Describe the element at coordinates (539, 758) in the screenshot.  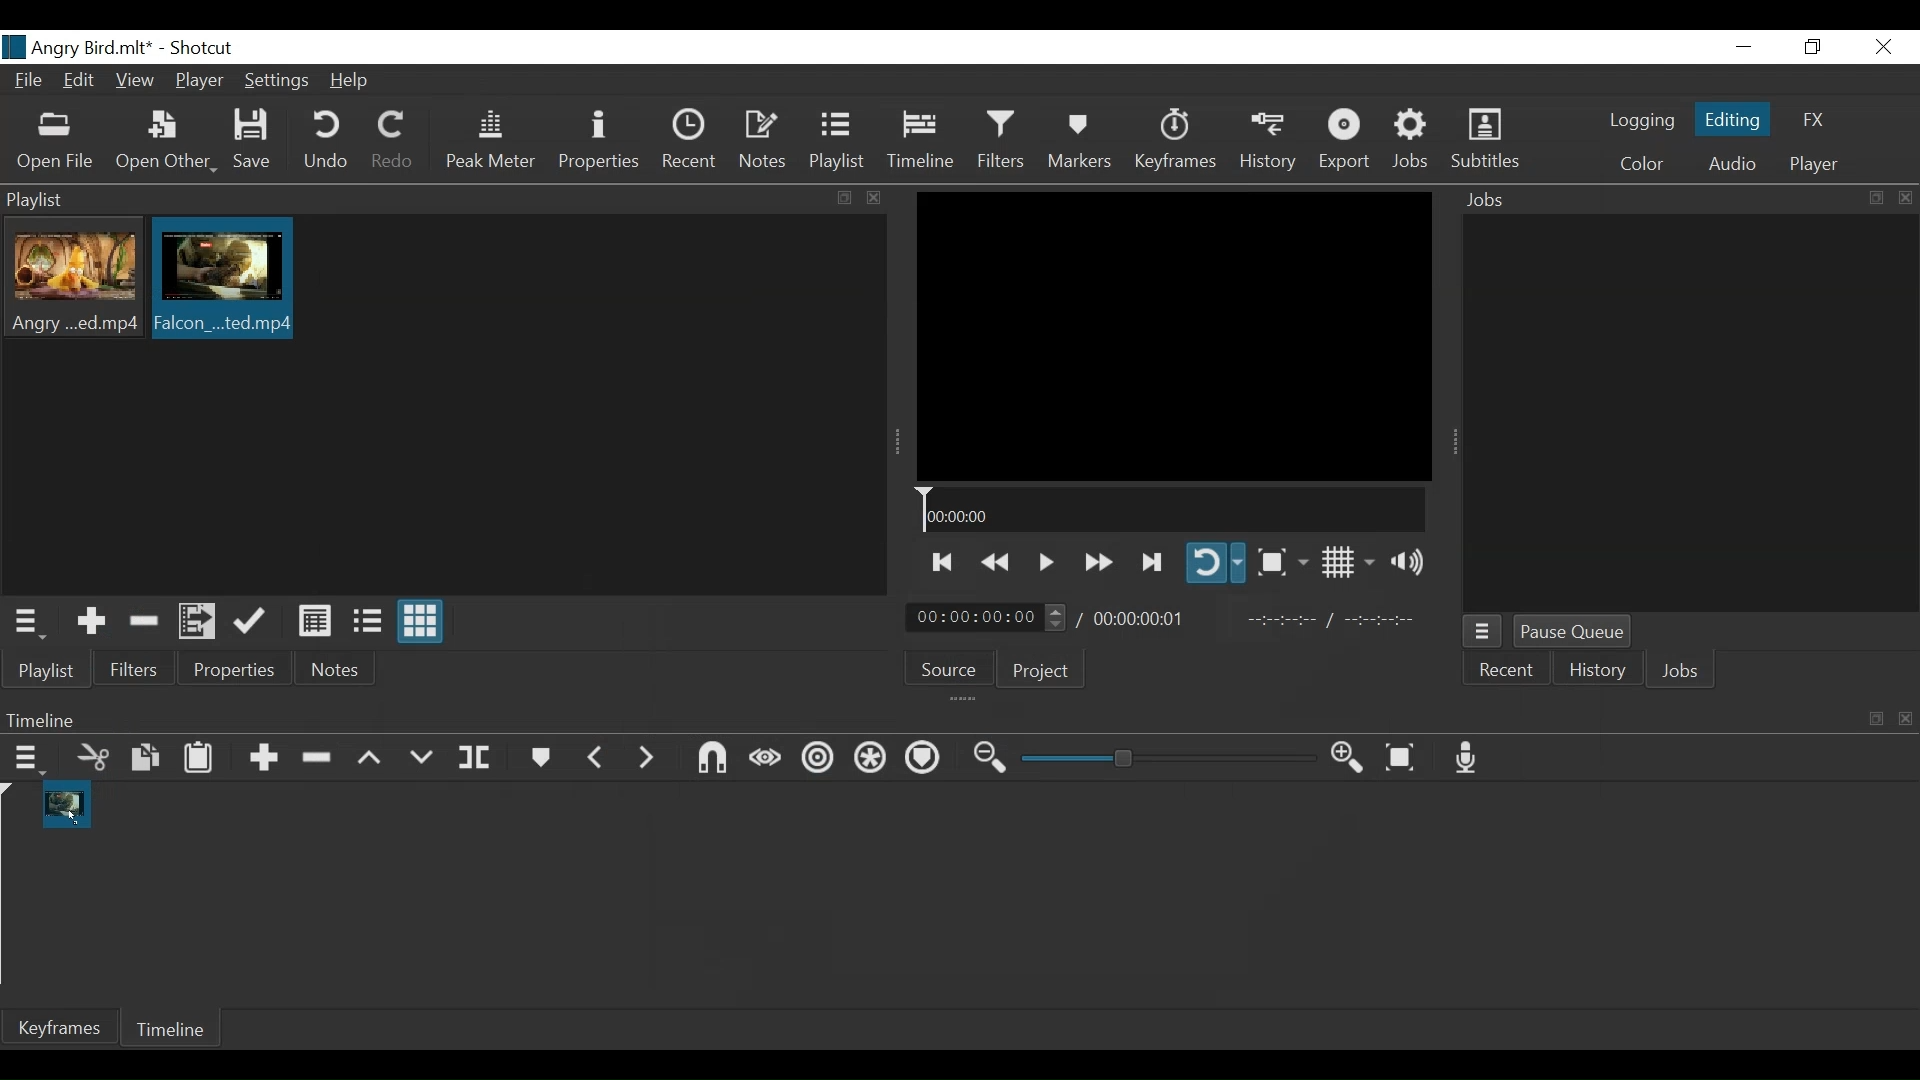
I see `Markers` at that location.